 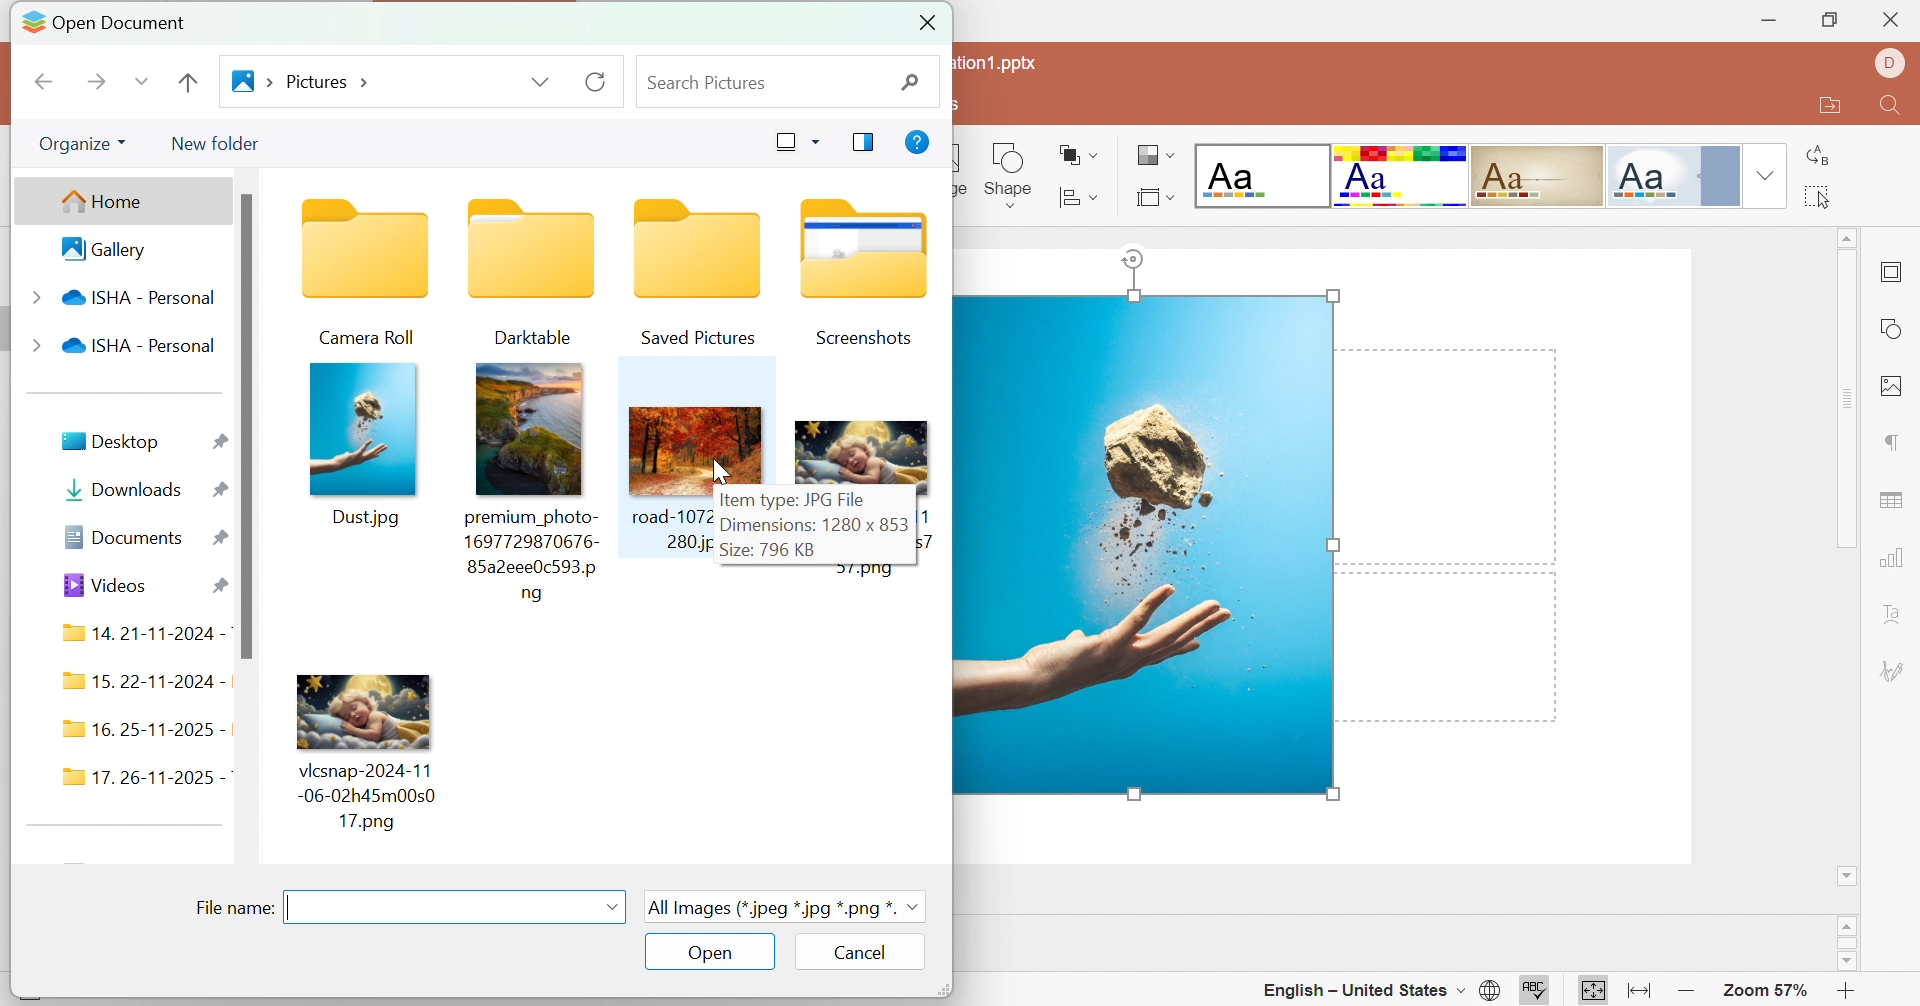 What do you see at coordinates (216, 142) in the screenshot?
I see `New folder` at bounding box center [216, 142].